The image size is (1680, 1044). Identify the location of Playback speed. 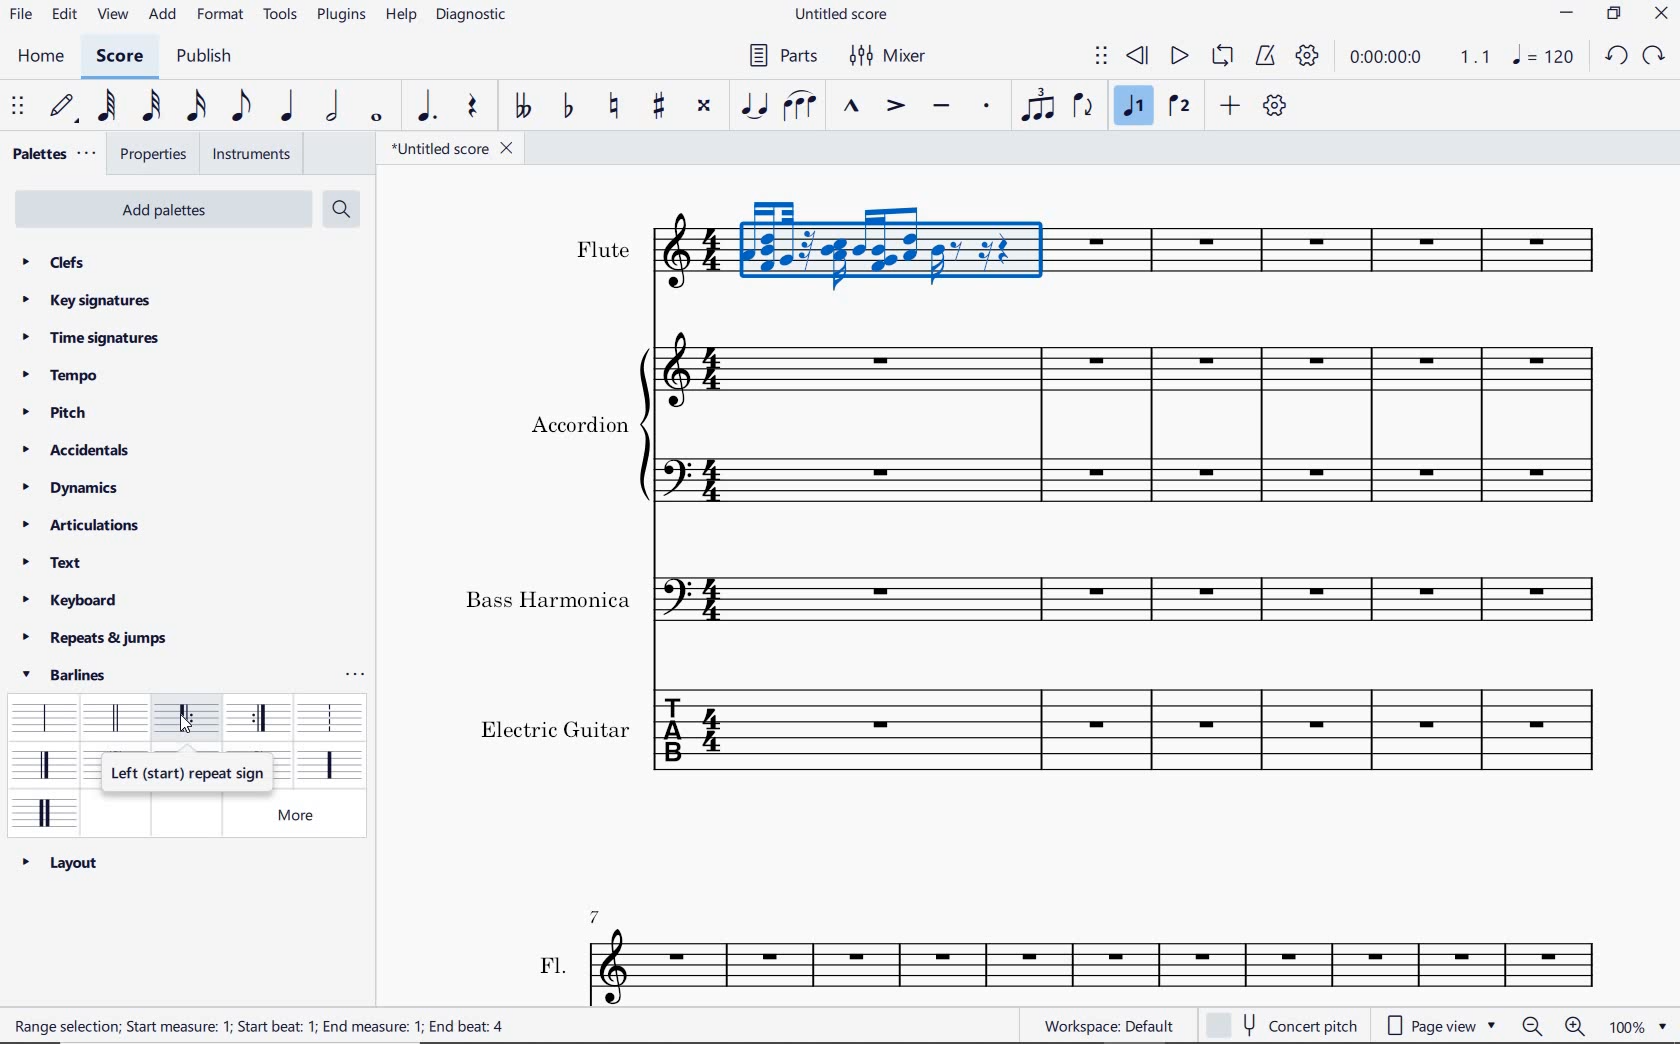
(1477, 57).